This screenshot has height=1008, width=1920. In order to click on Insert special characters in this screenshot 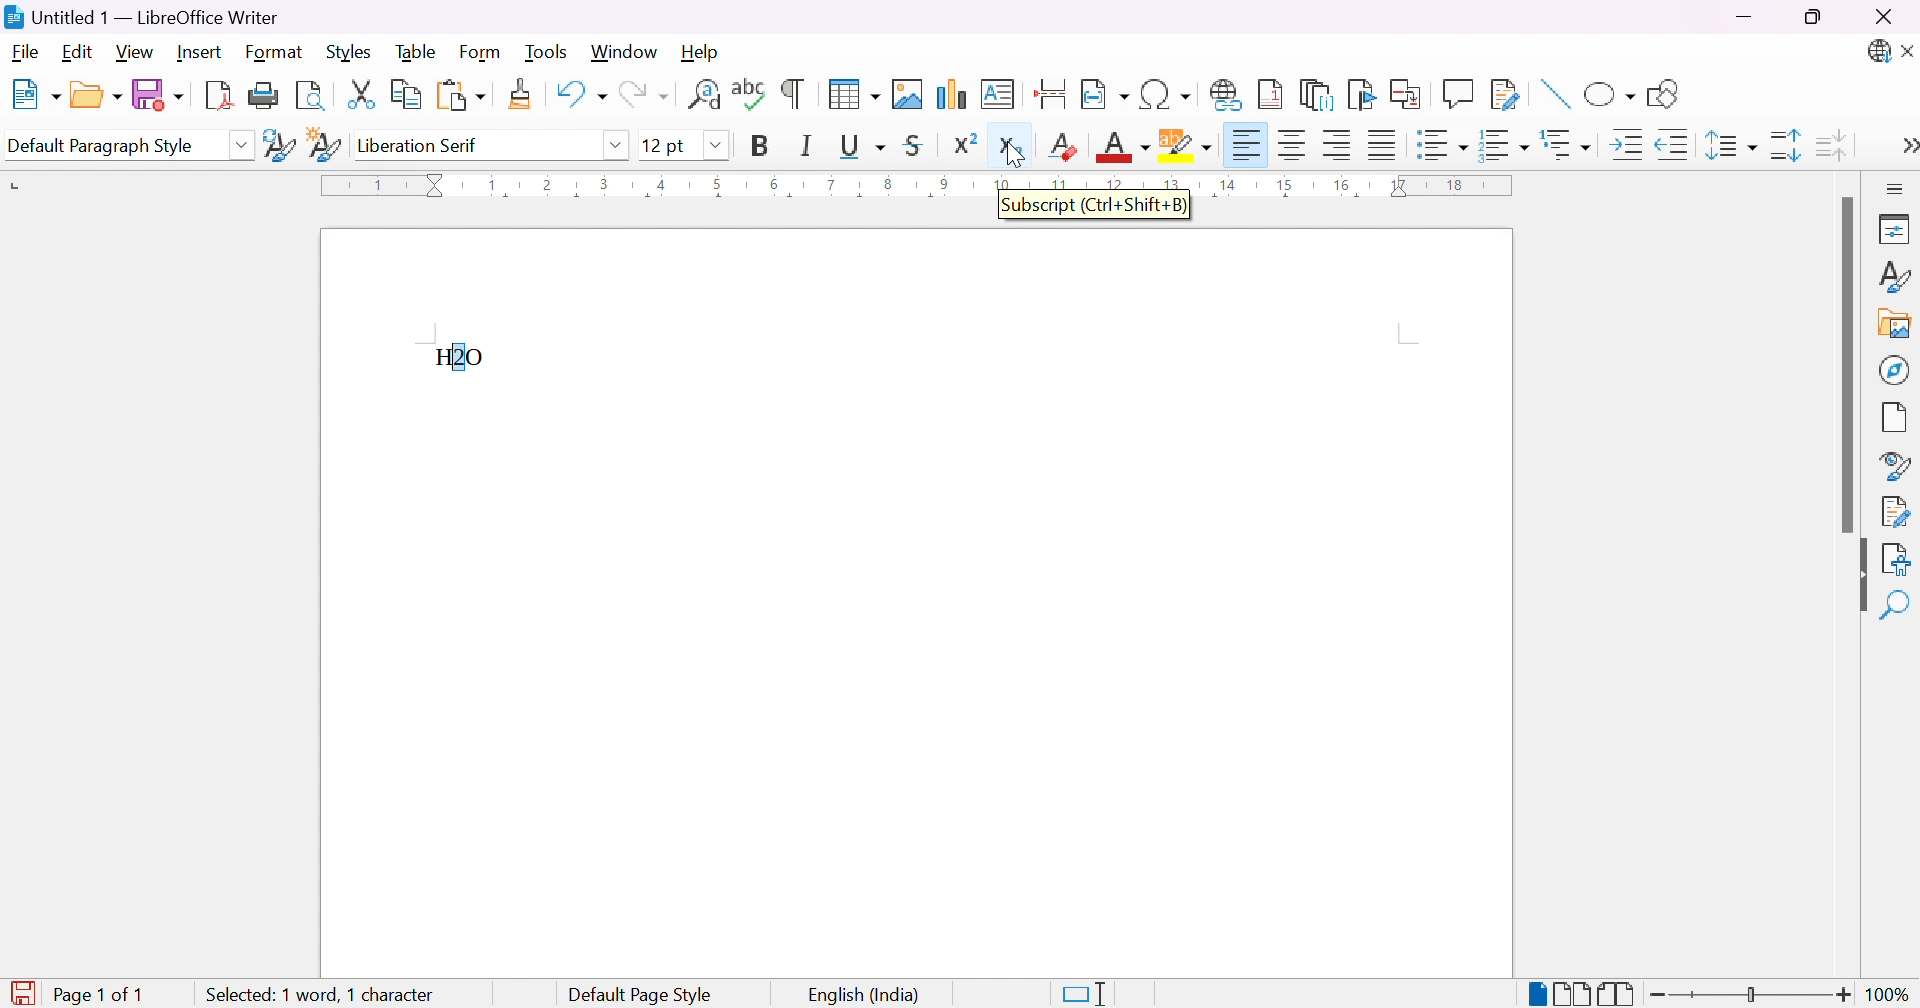, I will do `click(1167, 95)`.